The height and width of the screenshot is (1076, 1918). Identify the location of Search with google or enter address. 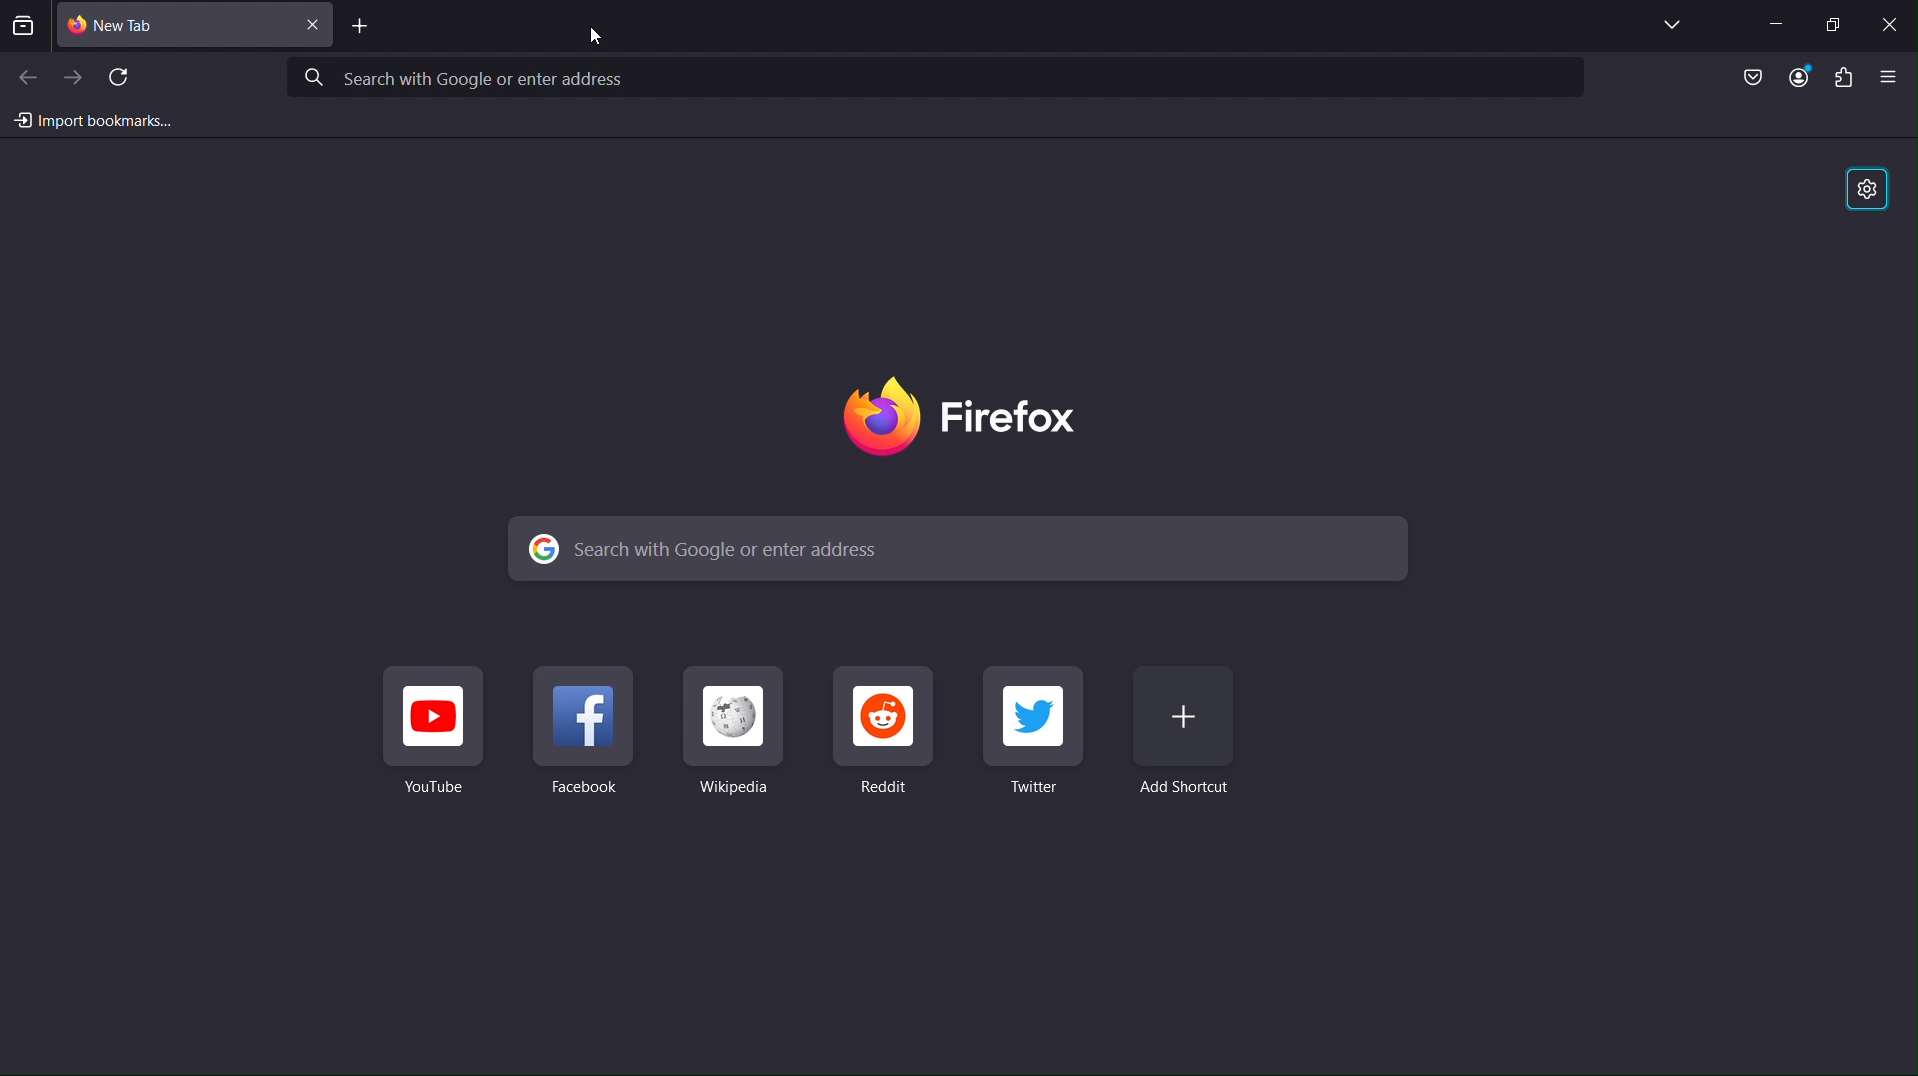
(957, 549).